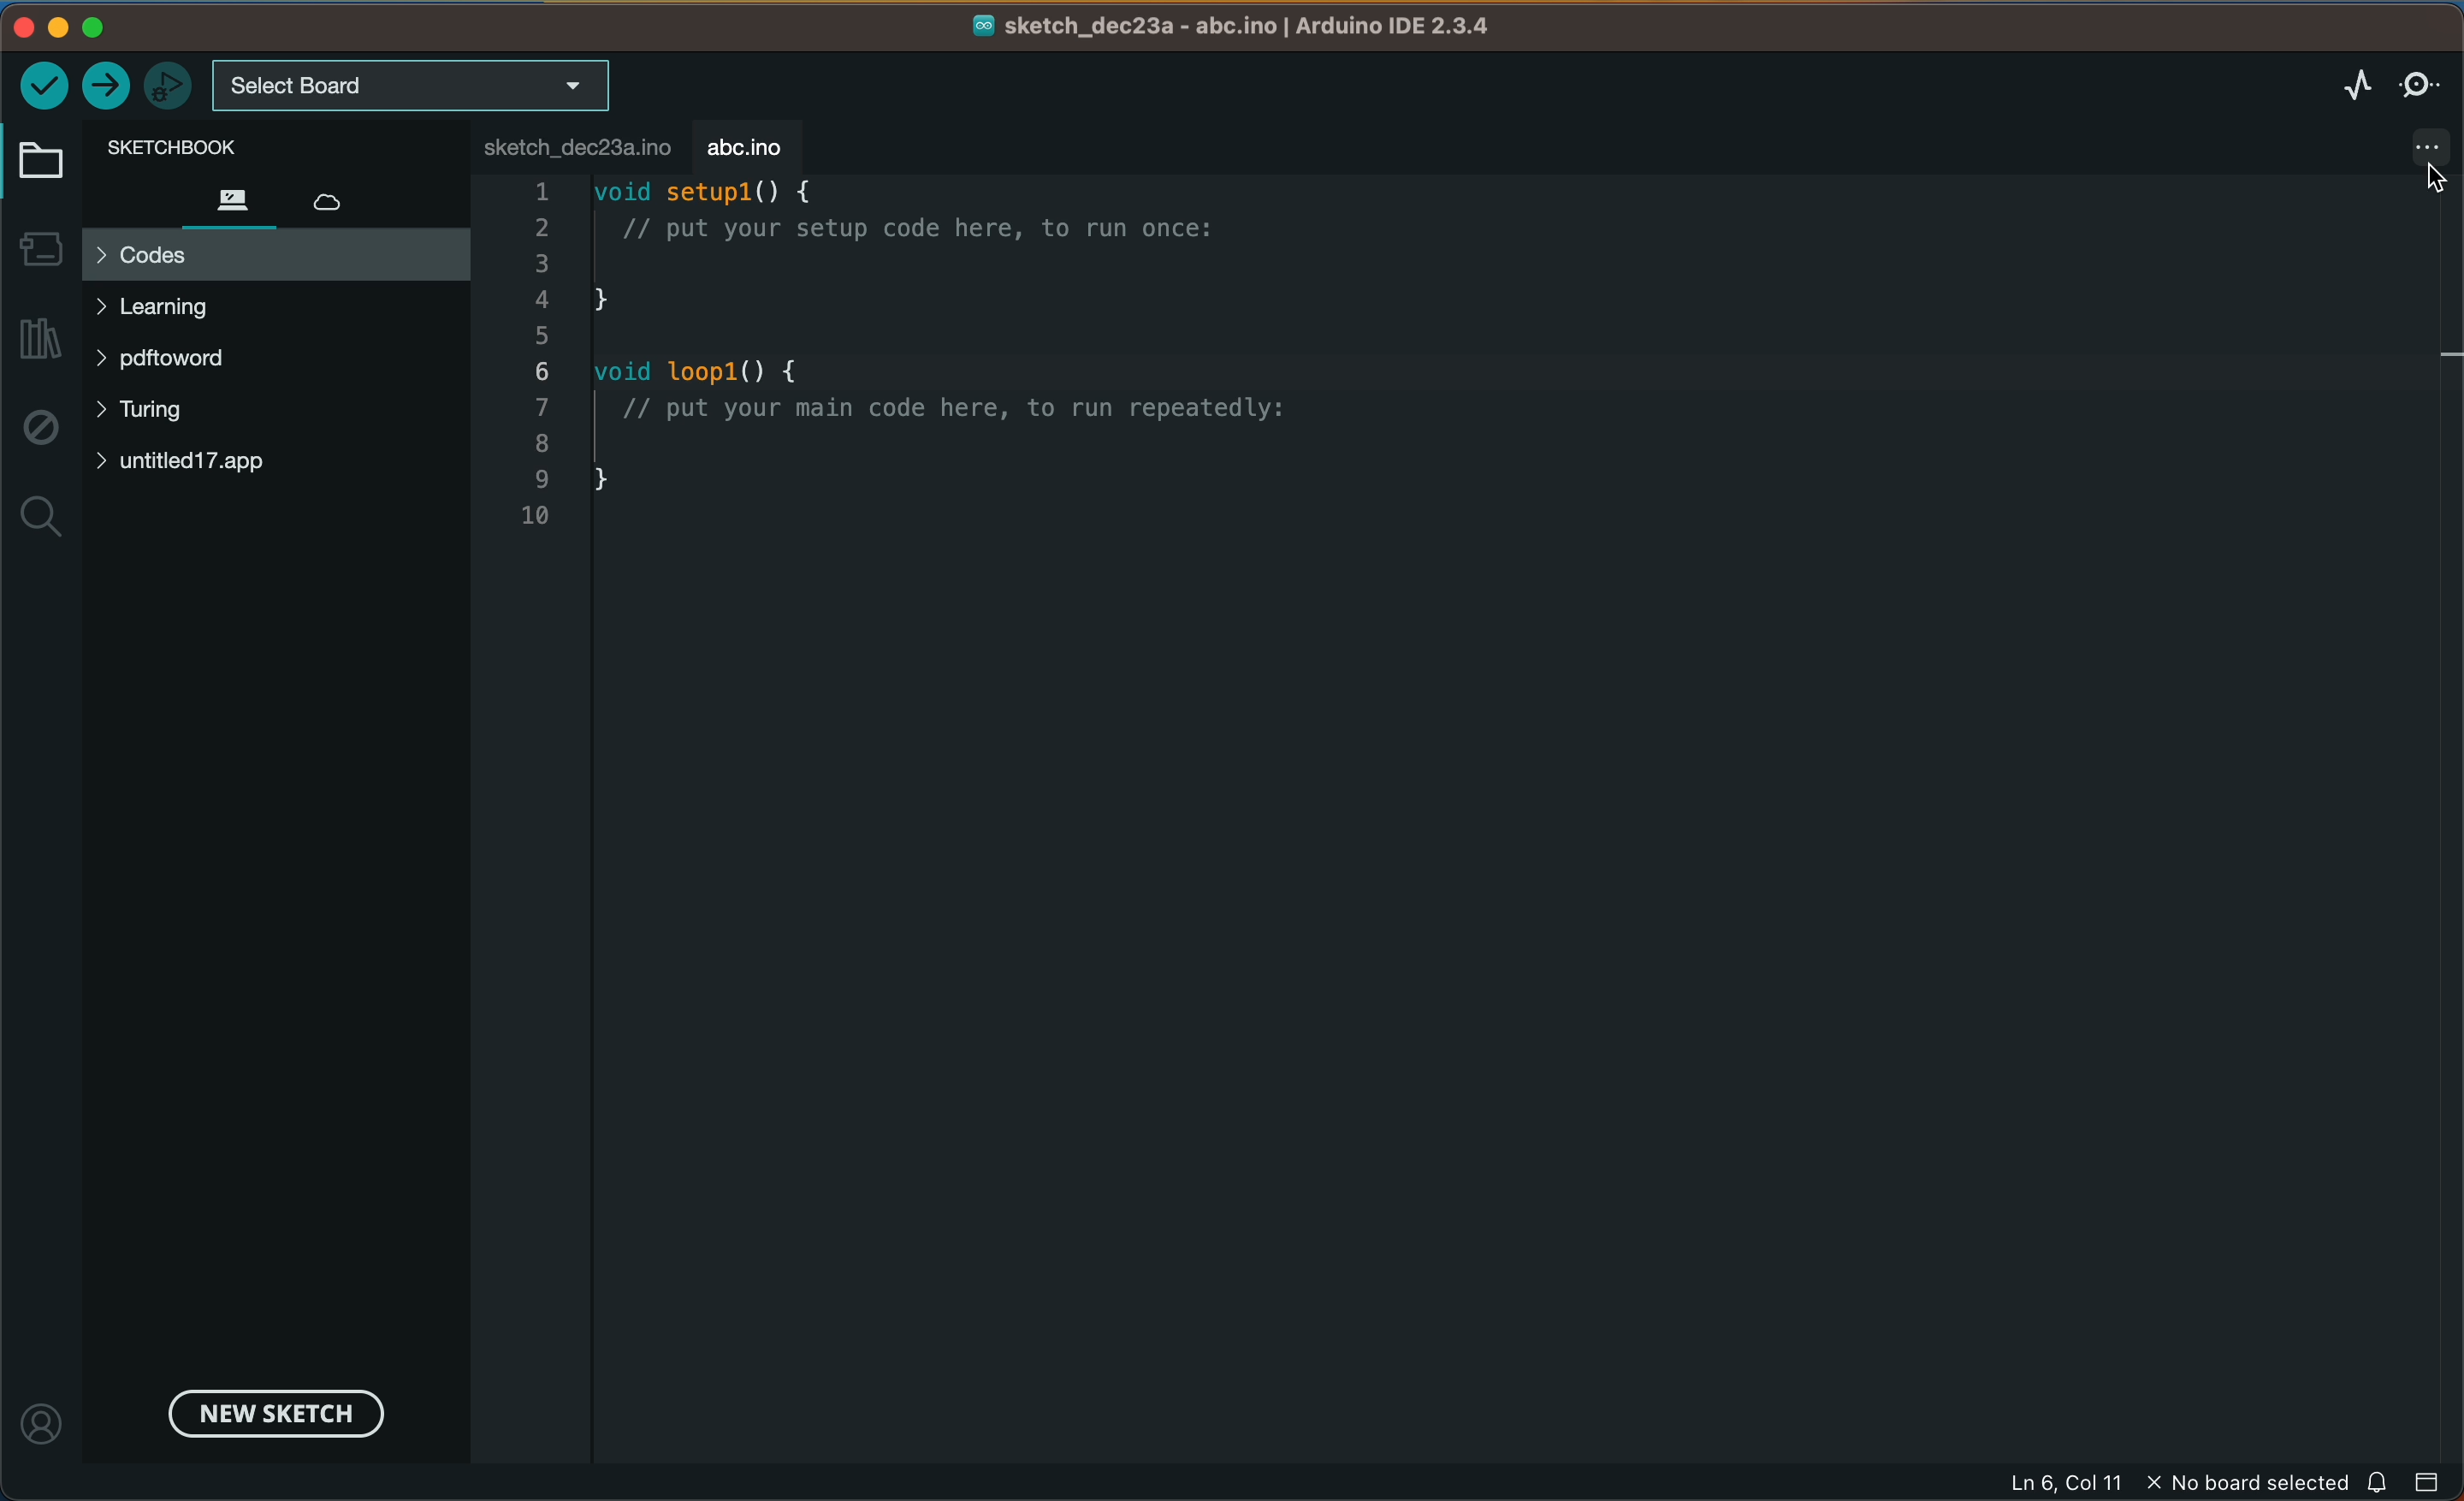 The image size is (2464, 1501). I want to click on file tab, so click(583, 149).